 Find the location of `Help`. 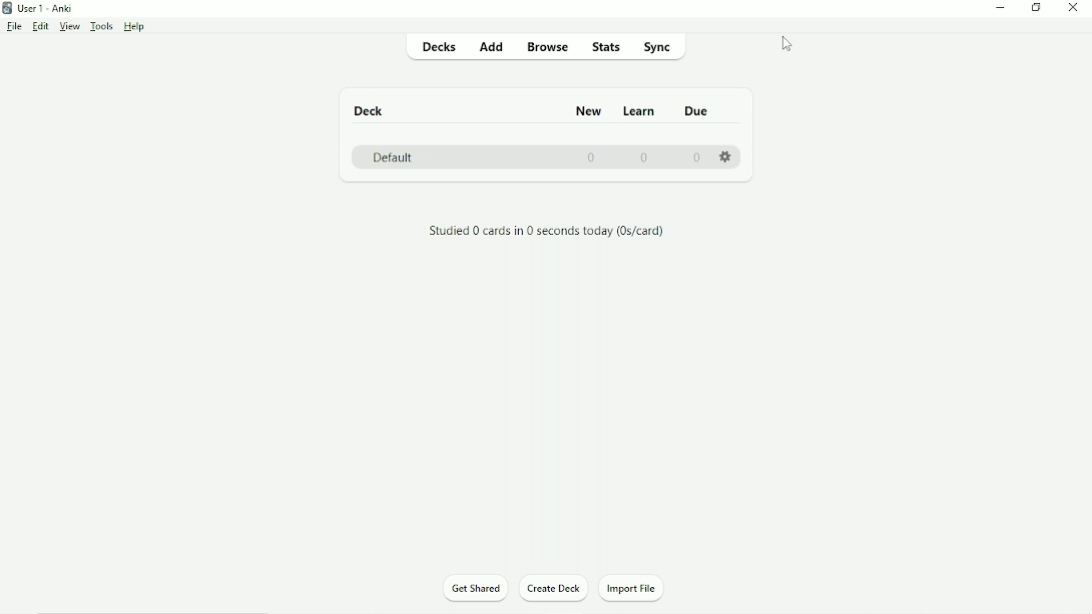

Help is located at coordinates (135, 27).